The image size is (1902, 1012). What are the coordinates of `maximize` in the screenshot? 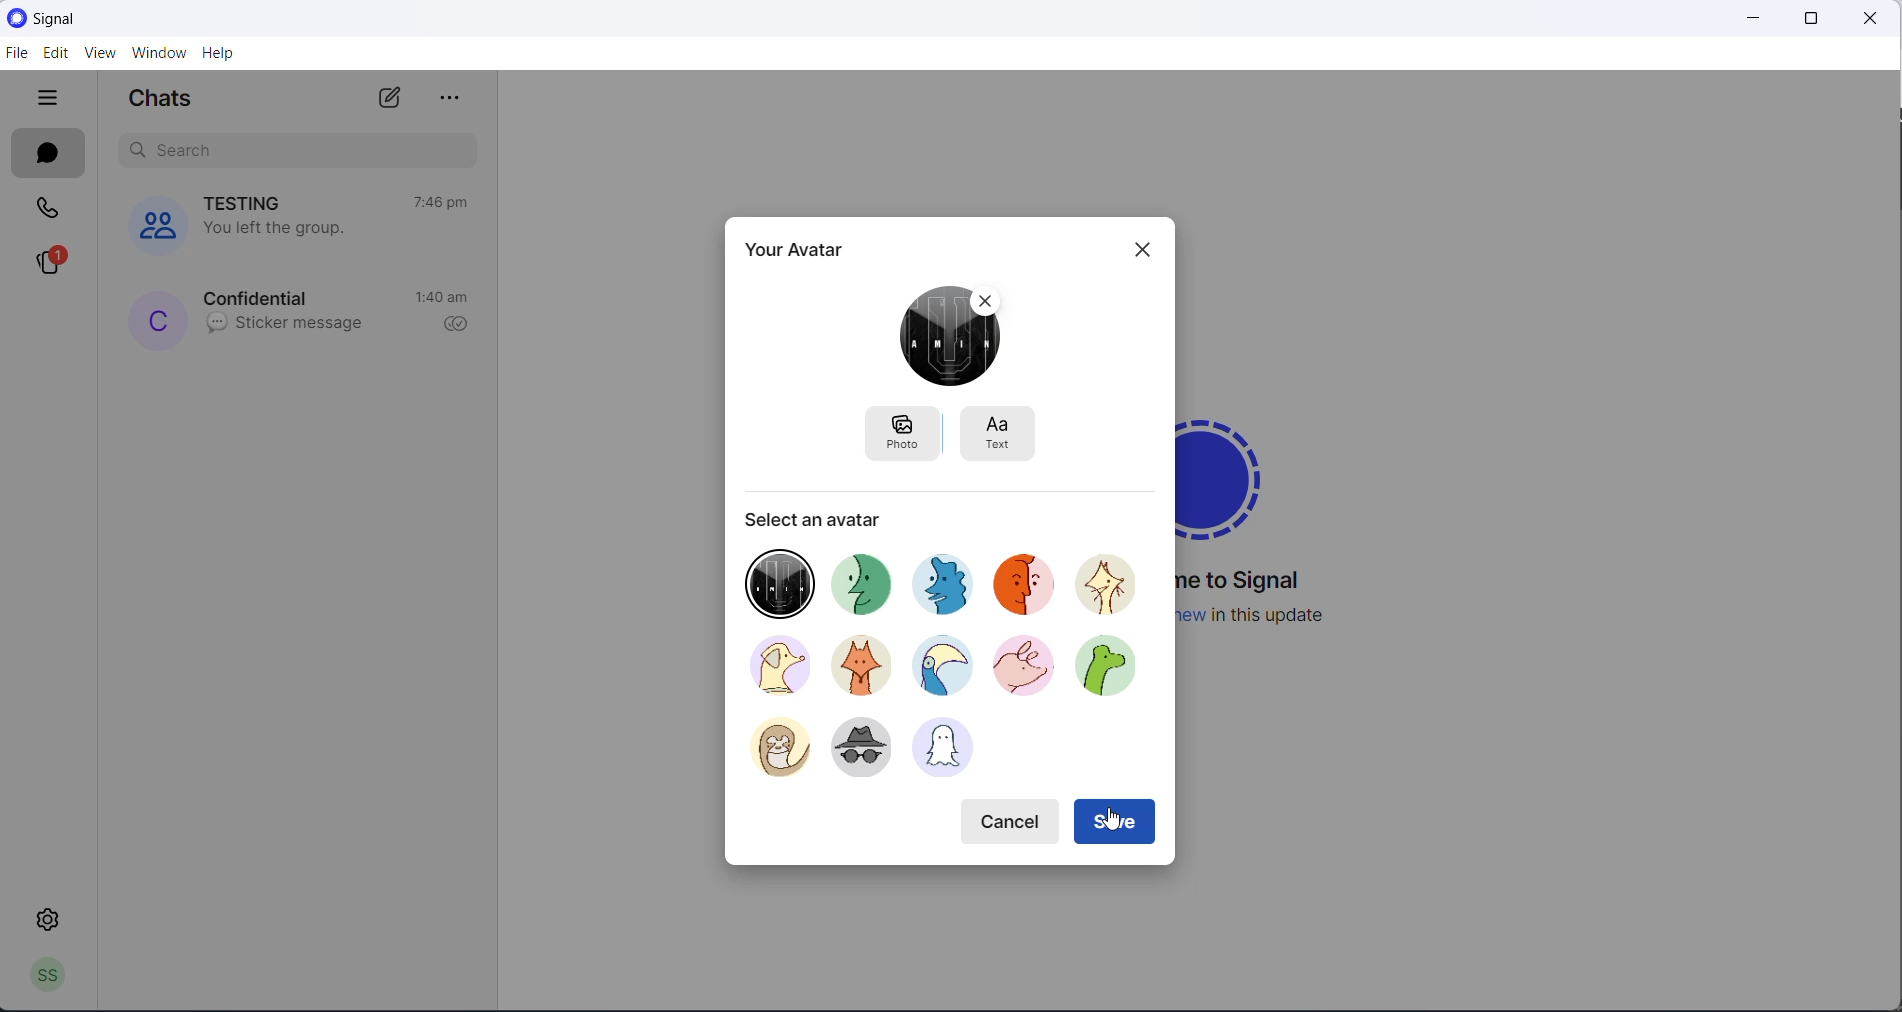 It's located at (1806, 19).